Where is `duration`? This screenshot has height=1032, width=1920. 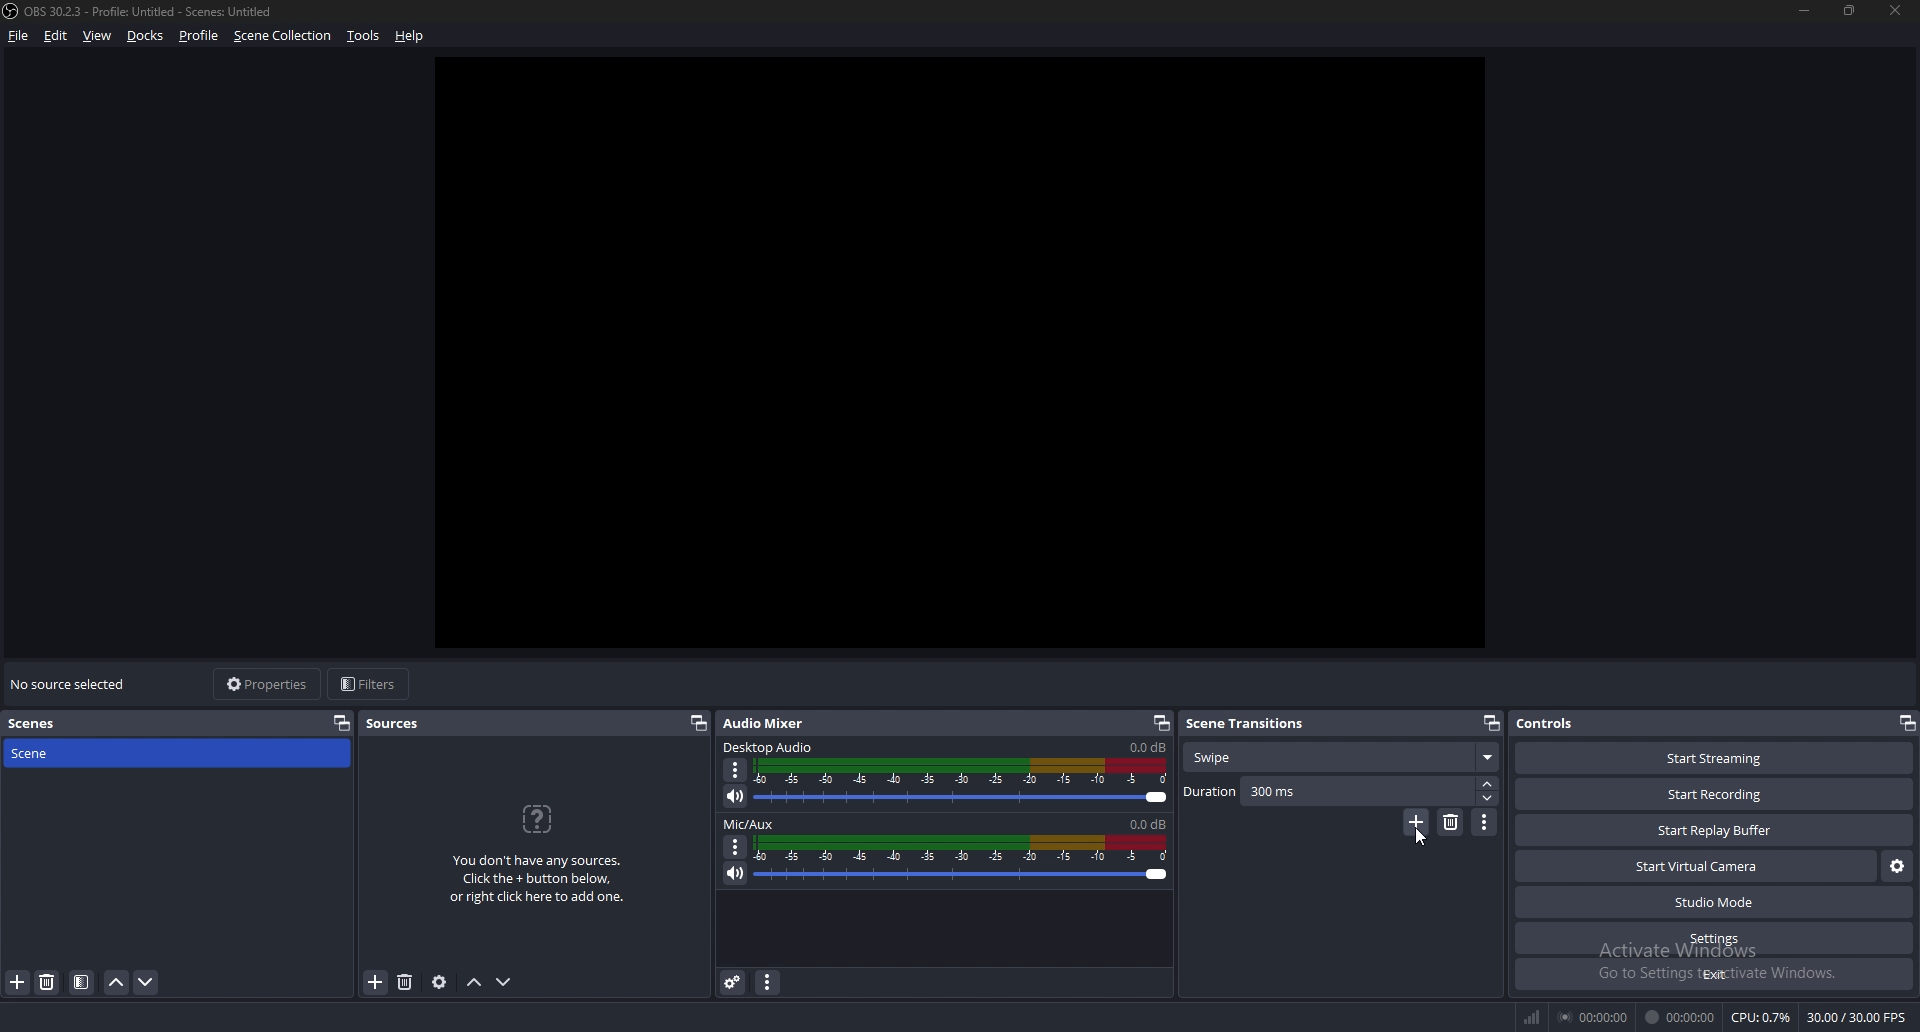
duration is located at coordinates (1328, 791).